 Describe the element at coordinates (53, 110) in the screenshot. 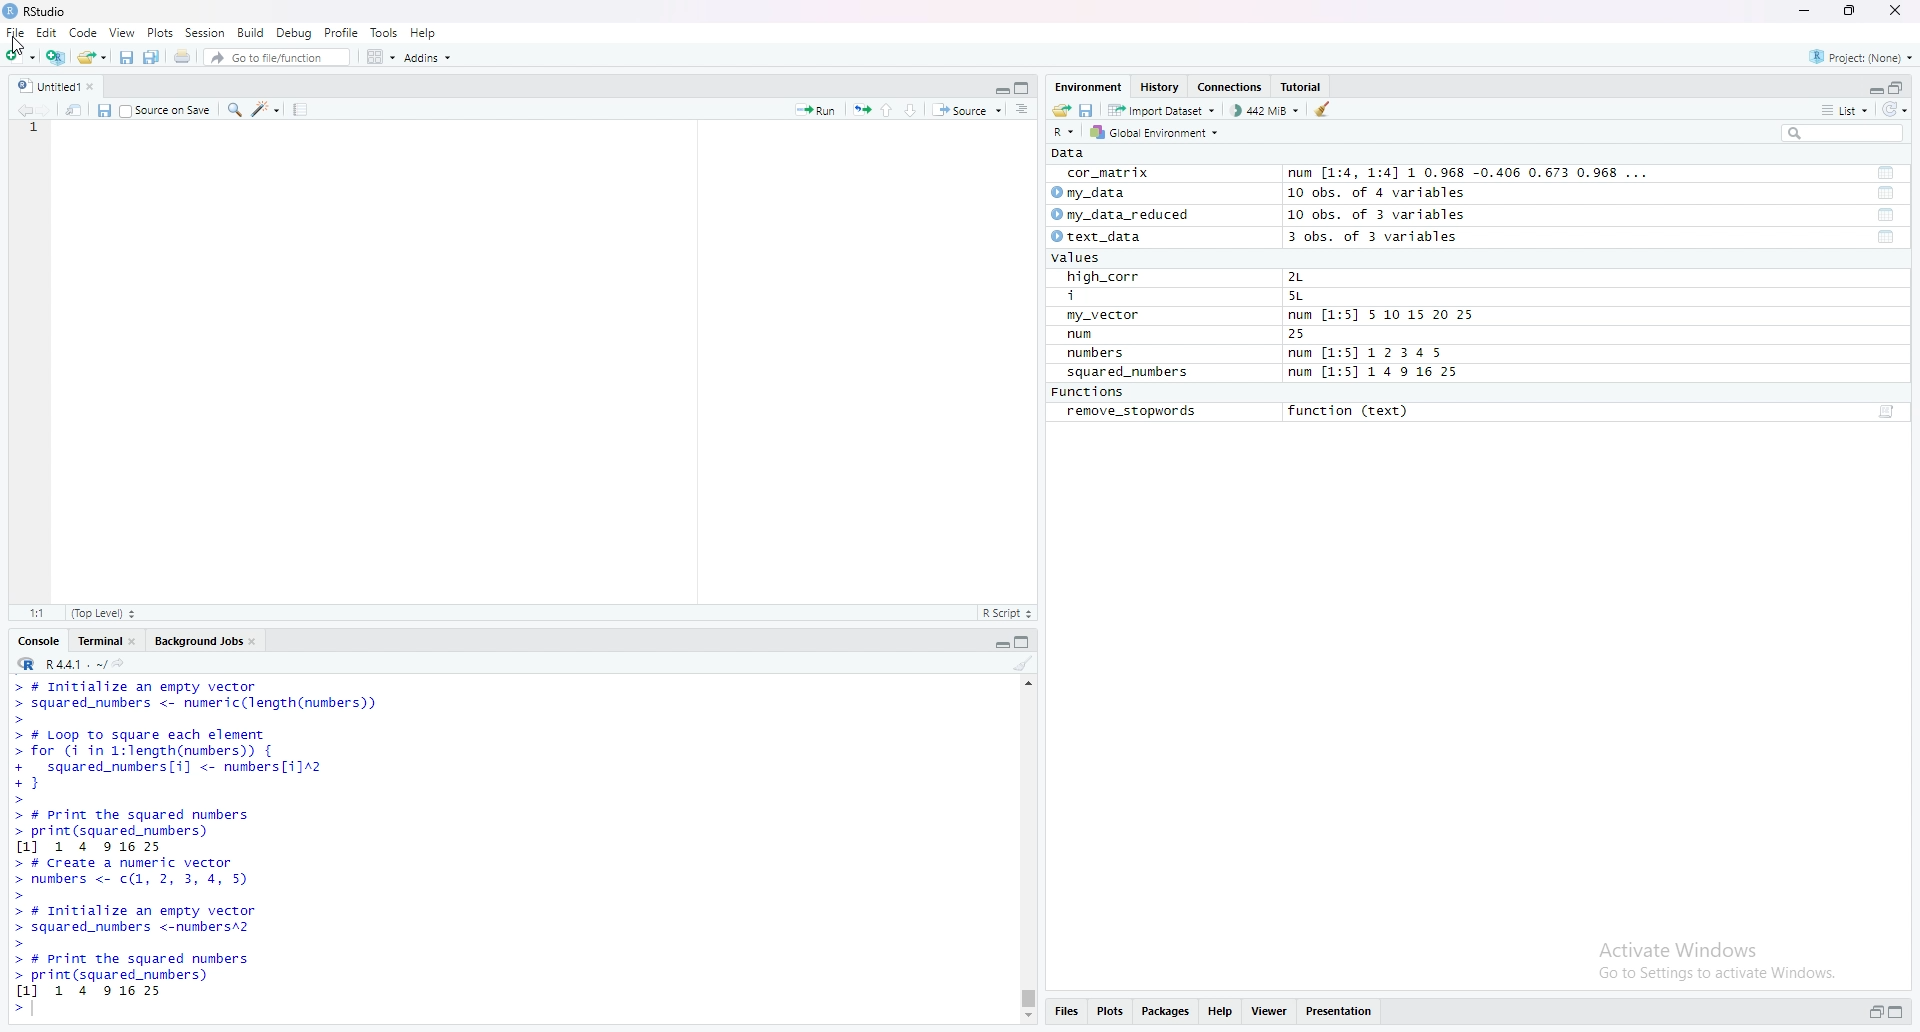

I see `Move forward` at that location.